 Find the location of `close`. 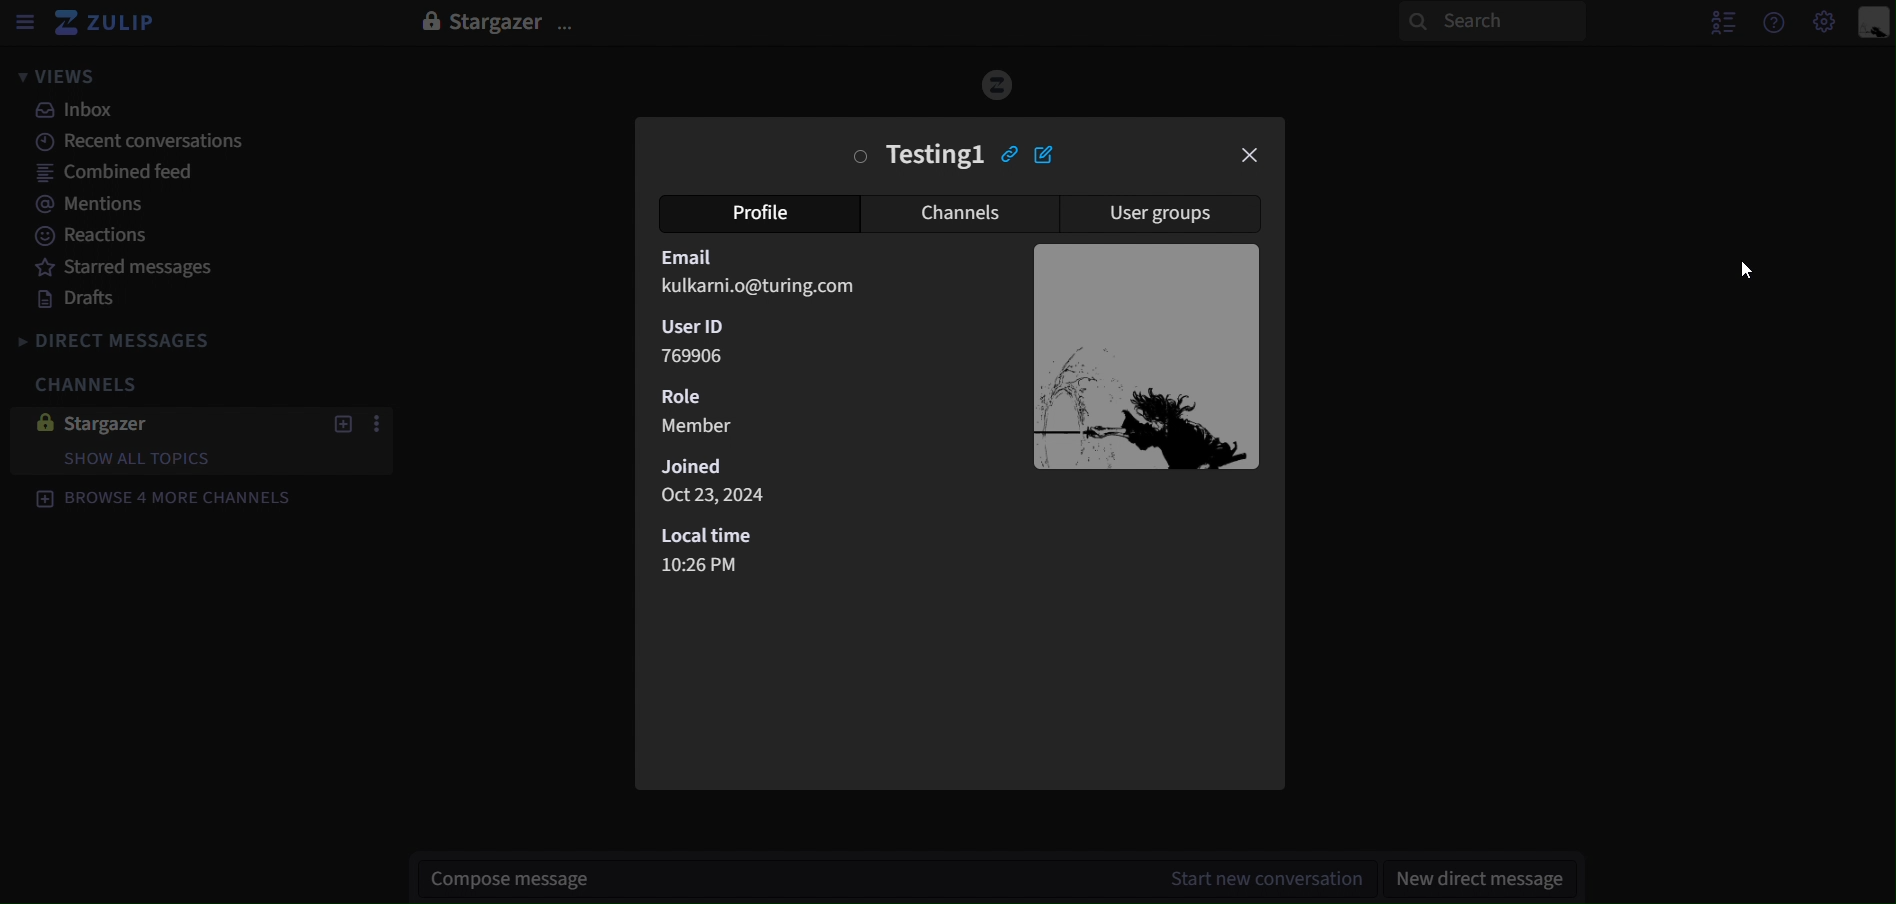

close is located at coordinates (1250, 157).